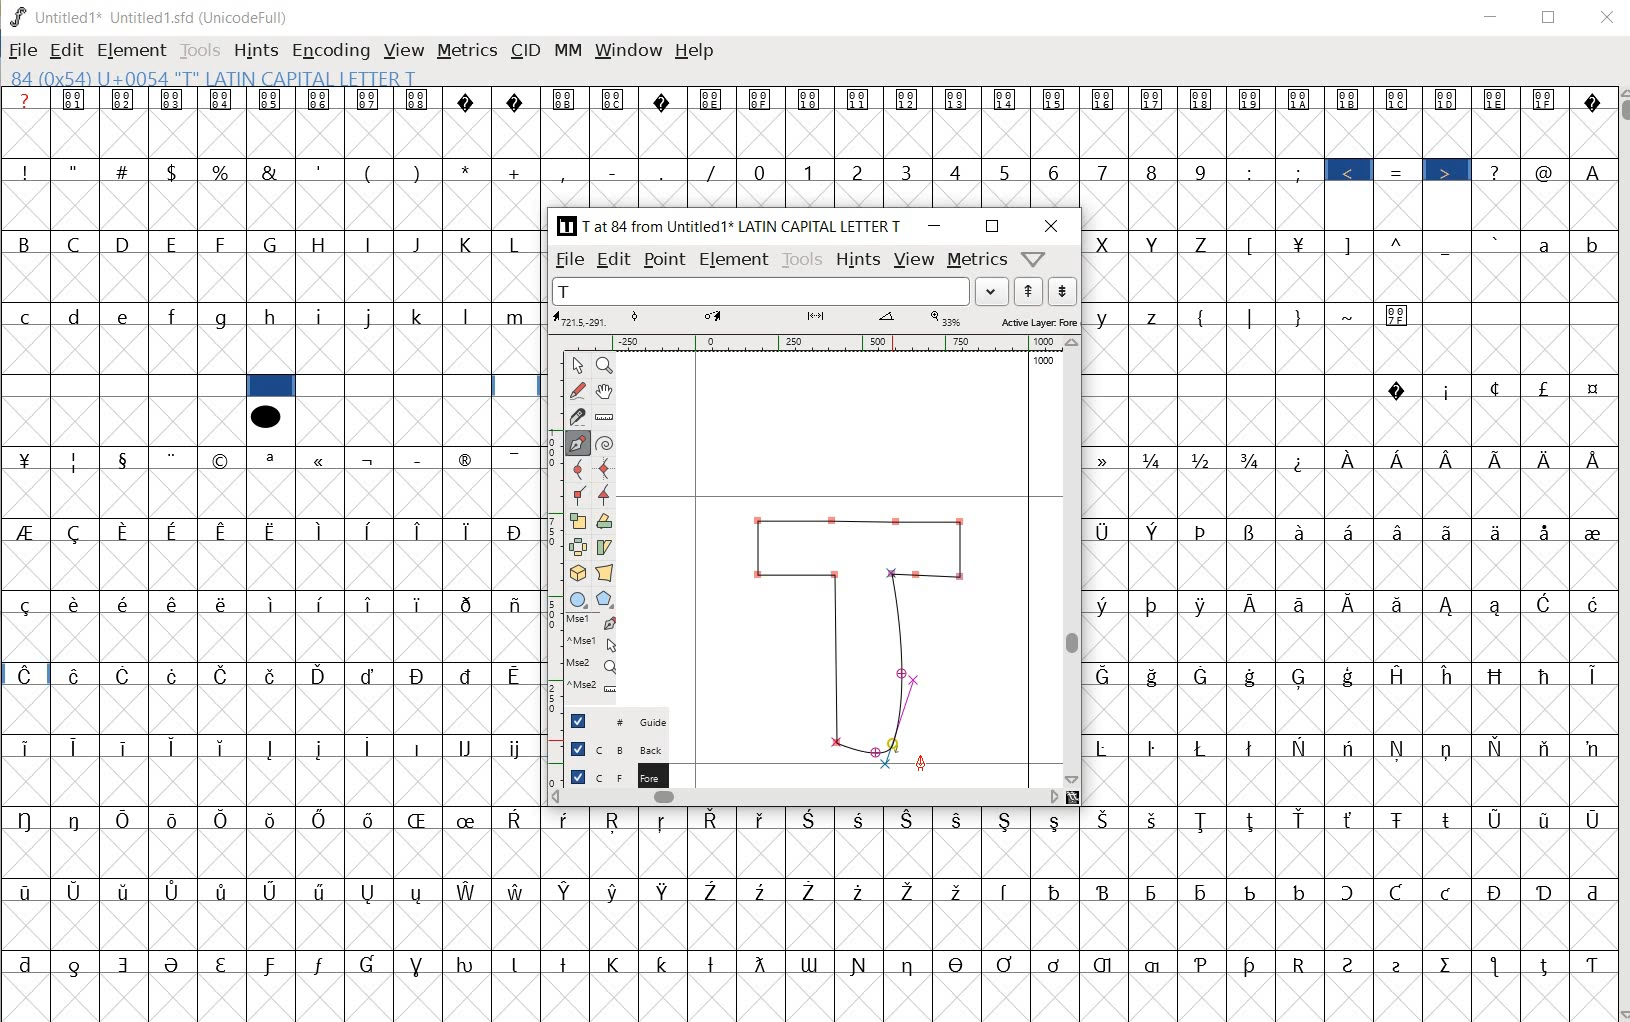 The height and width of the screenshot is (1022, 1630). I want to click on file, so click(23, 52).